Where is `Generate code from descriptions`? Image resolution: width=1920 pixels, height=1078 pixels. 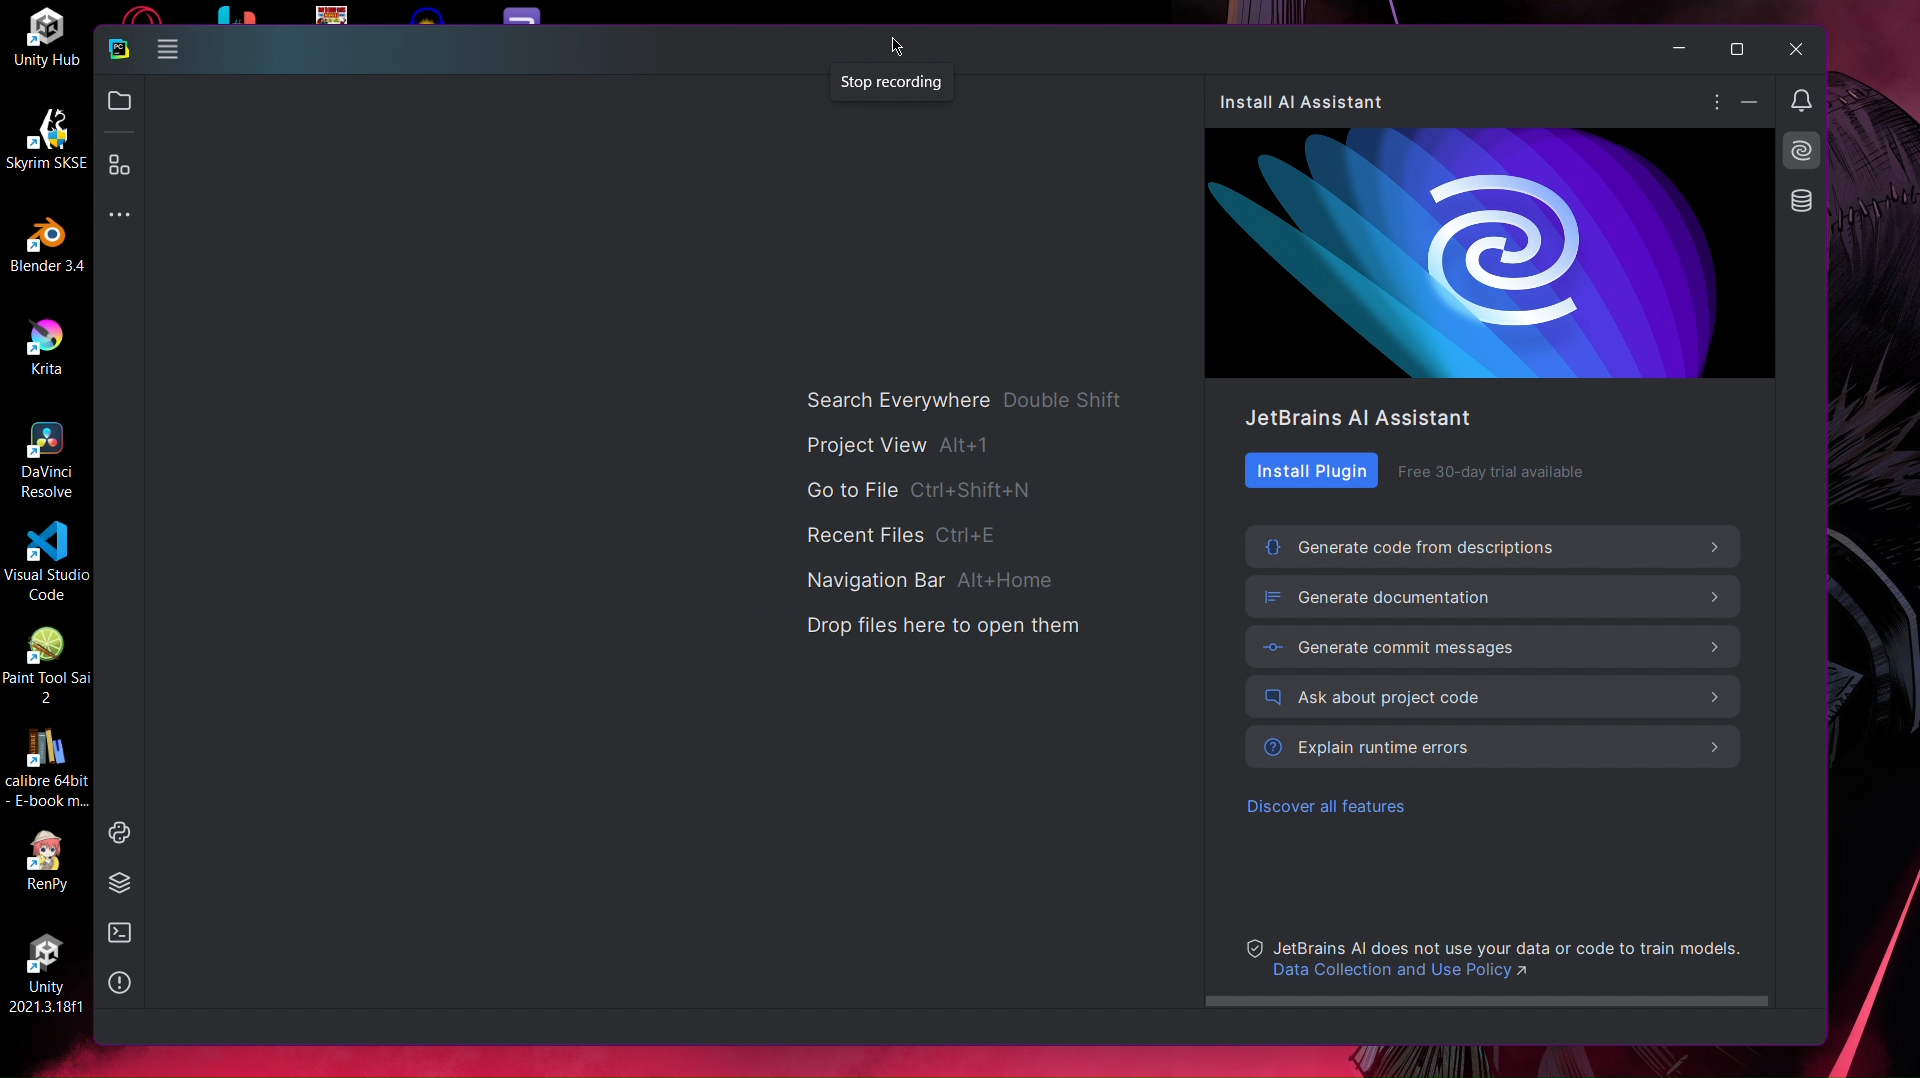 Generate code from descriptions is located at coordinates (1495, 546).